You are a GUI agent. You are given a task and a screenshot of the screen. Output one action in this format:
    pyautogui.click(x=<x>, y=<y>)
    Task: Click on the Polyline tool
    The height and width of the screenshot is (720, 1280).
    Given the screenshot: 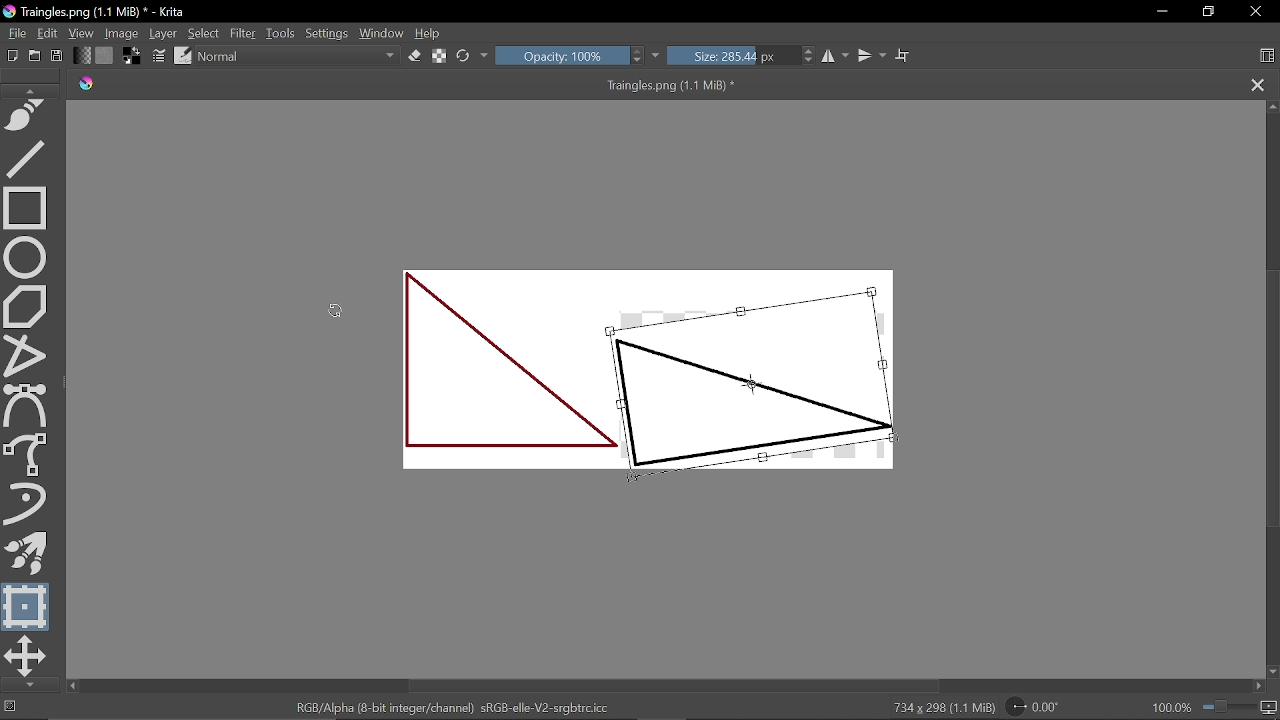 What is the action you would take?
    pyautogui.click(x=29, y=353)
    